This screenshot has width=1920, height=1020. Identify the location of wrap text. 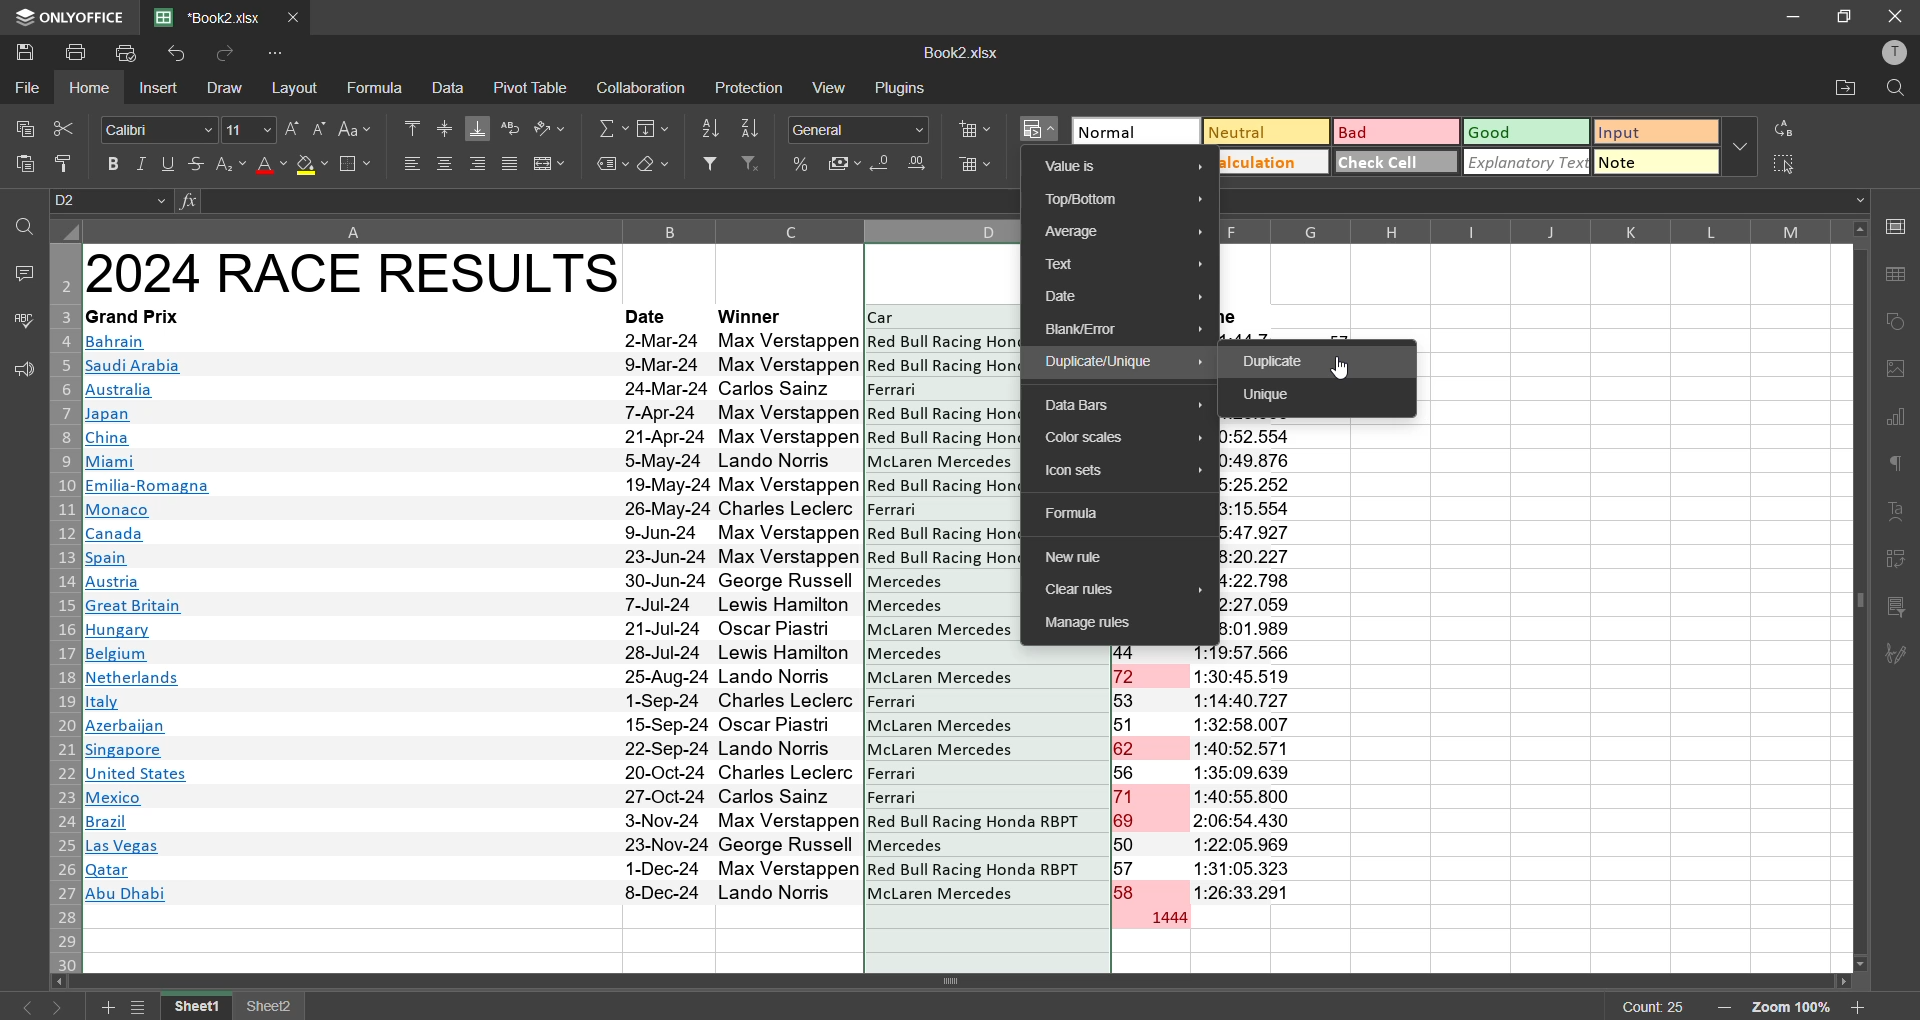
(511, 129).